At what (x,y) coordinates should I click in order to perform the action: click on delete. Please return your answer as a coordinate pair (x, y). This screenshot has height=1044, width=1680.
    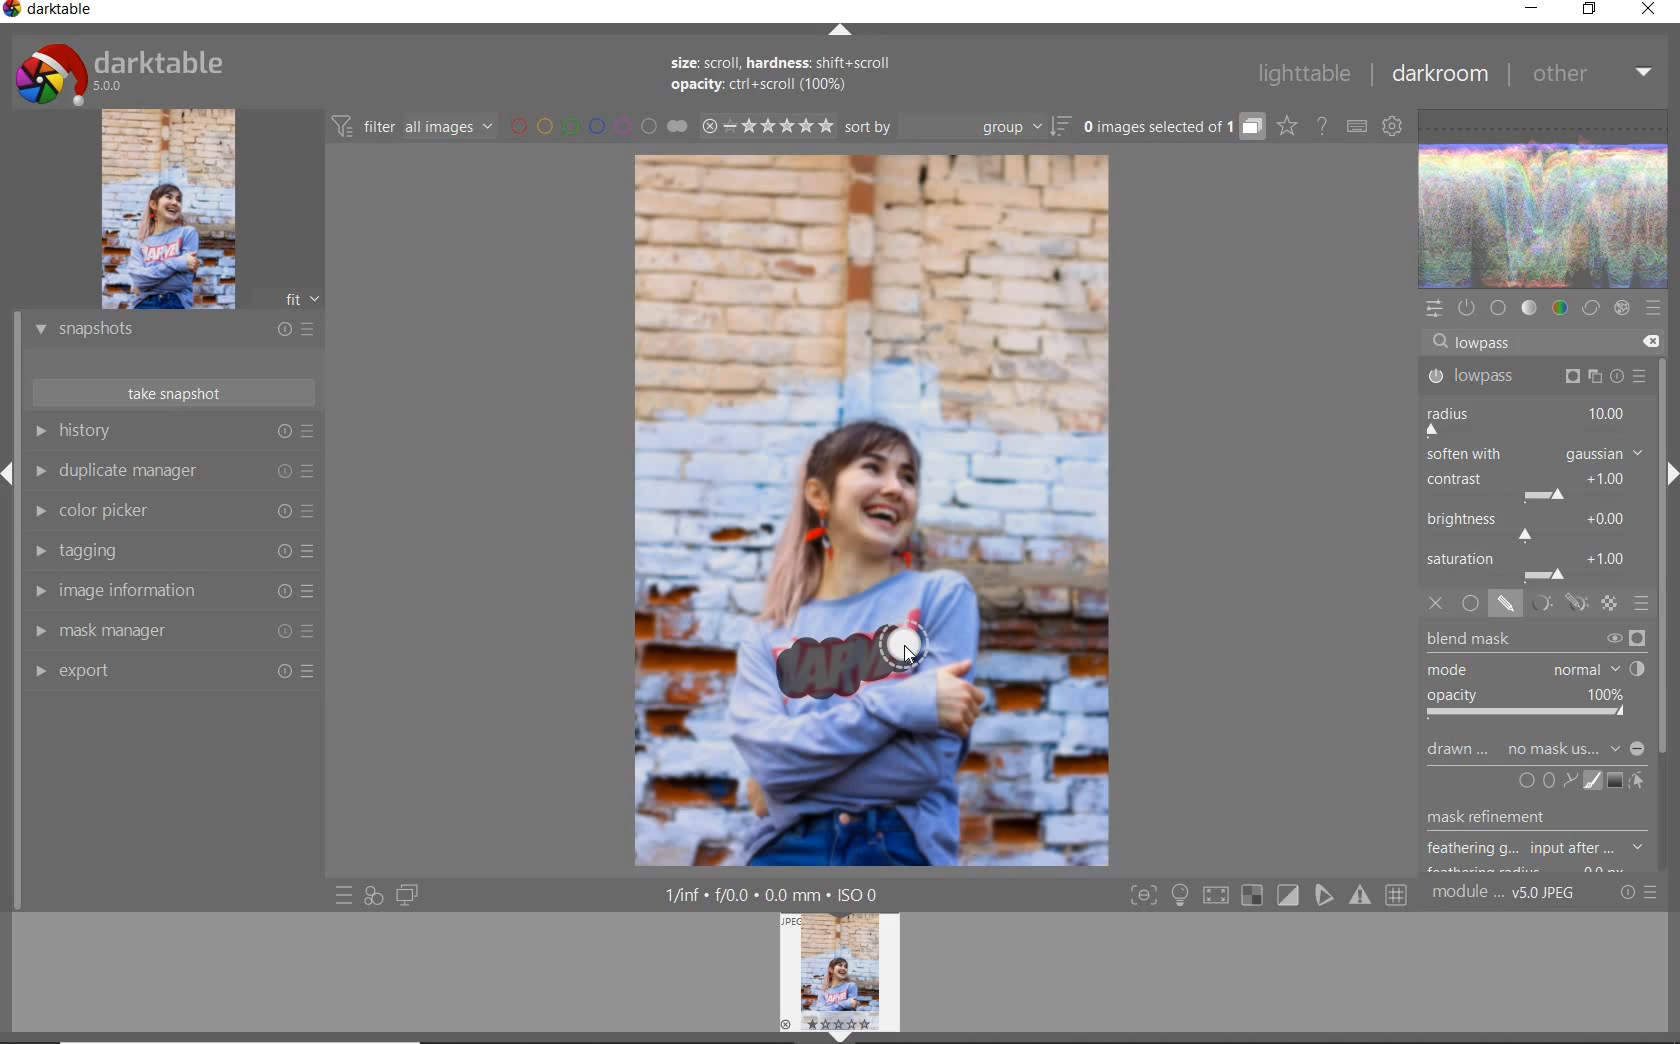
    Looking at the image, I should click on (1647, 340).